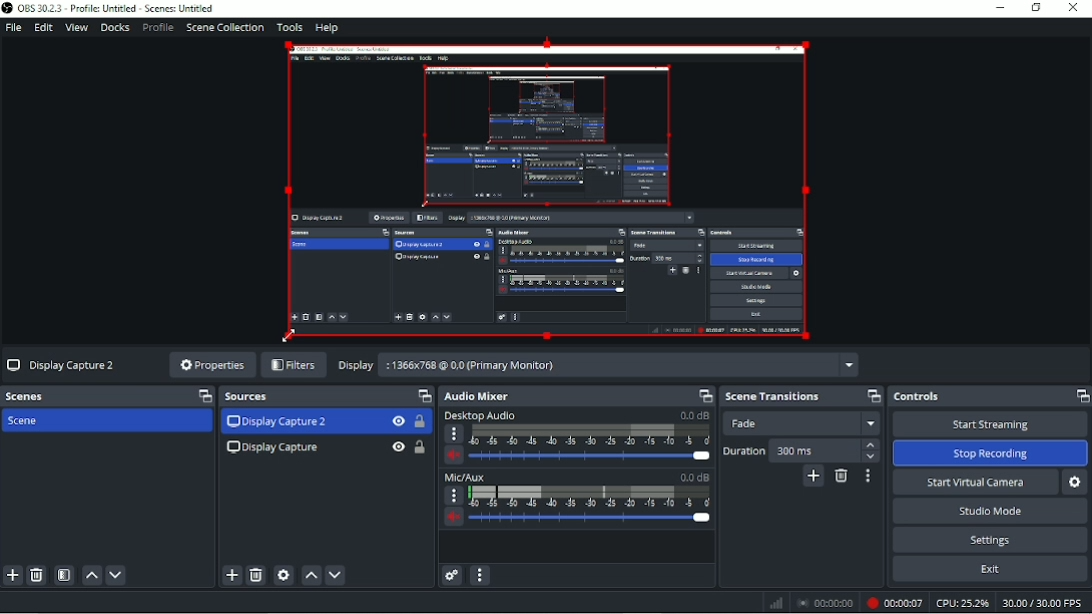 This screenshot has width=1092, height=614. Describe the element at coordinates (703, 396) in the screenshot. I see `maximize` at that location.